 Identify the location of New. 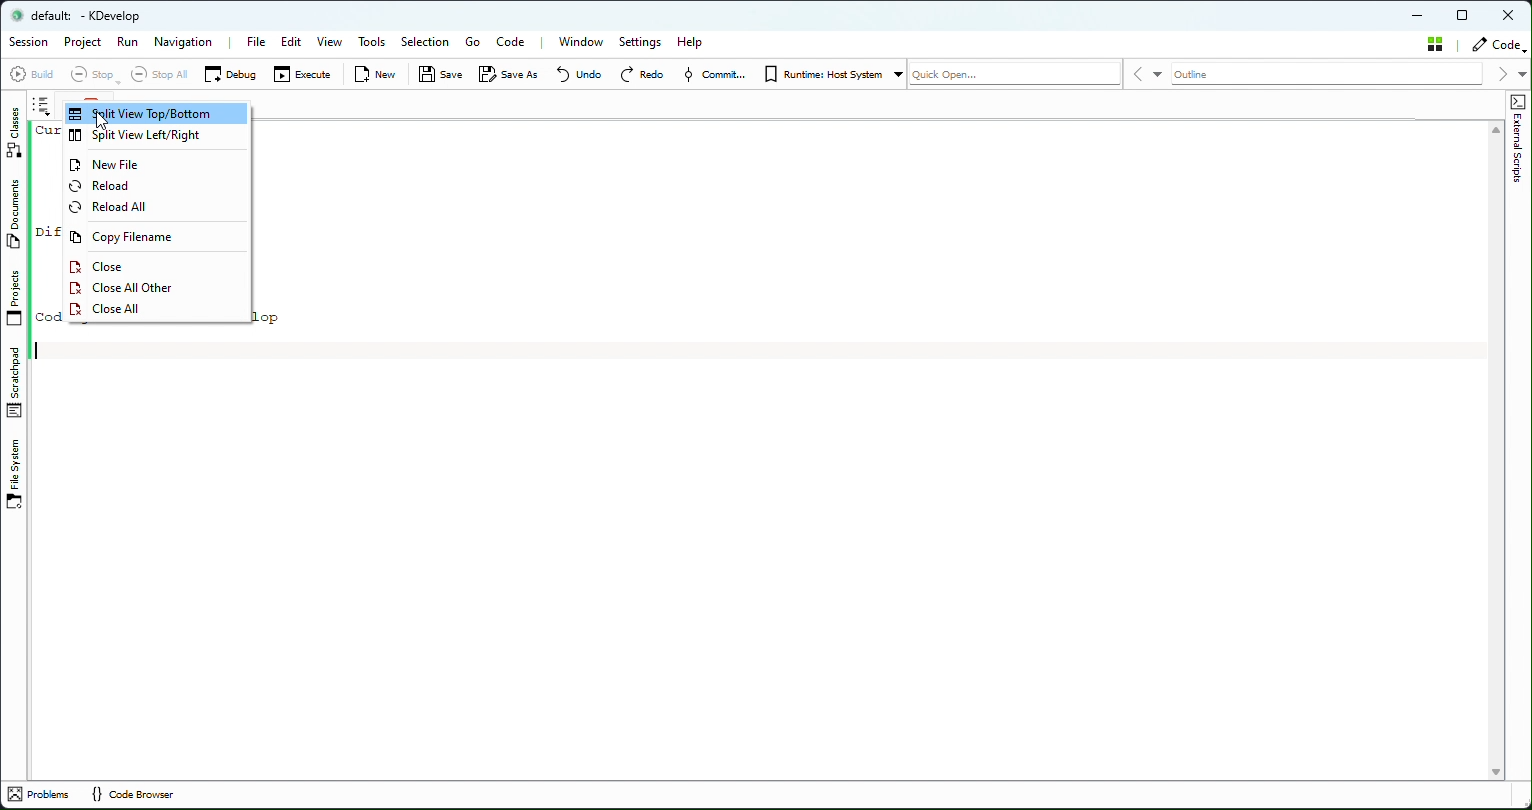
(379, 75).